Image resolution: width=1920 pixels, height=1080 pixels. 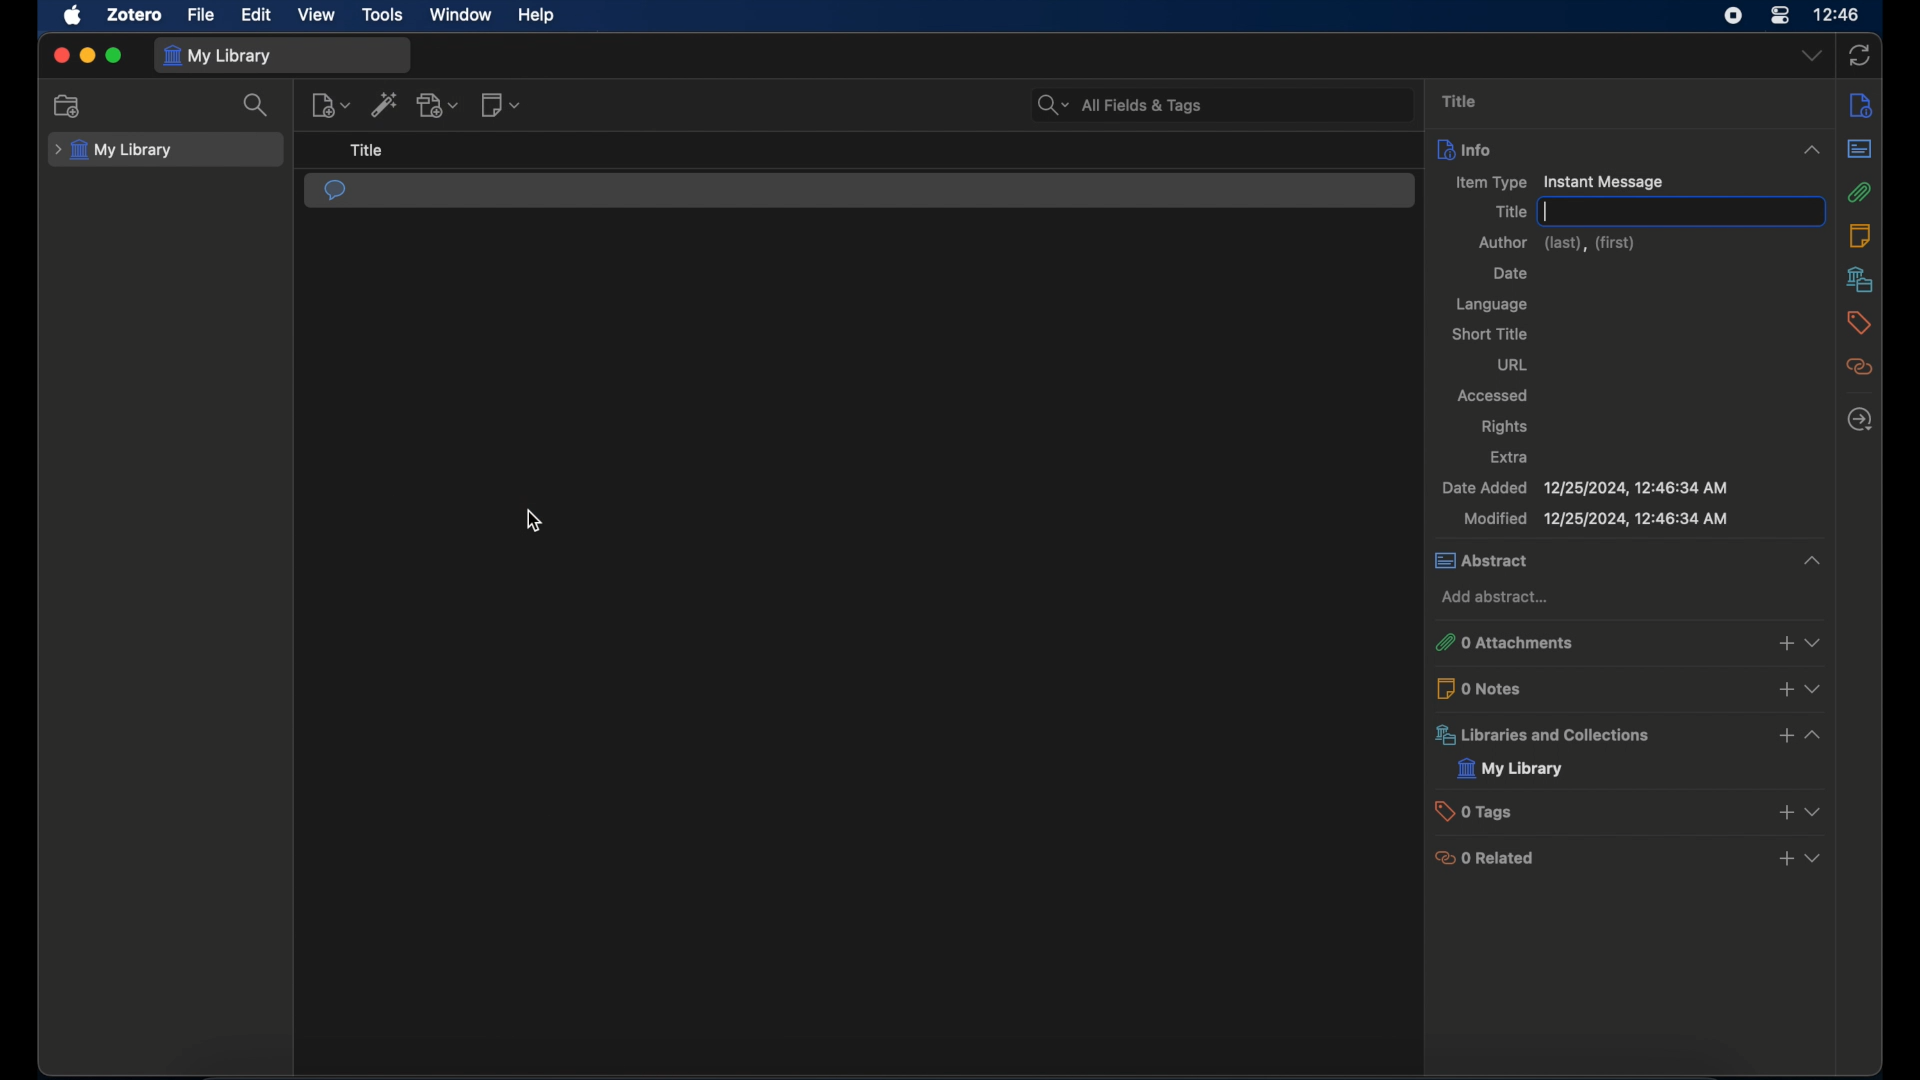 What do you see at coordinates (68, 106) in the screenshot?
I see `new collection` at bounding box center [68, 106].